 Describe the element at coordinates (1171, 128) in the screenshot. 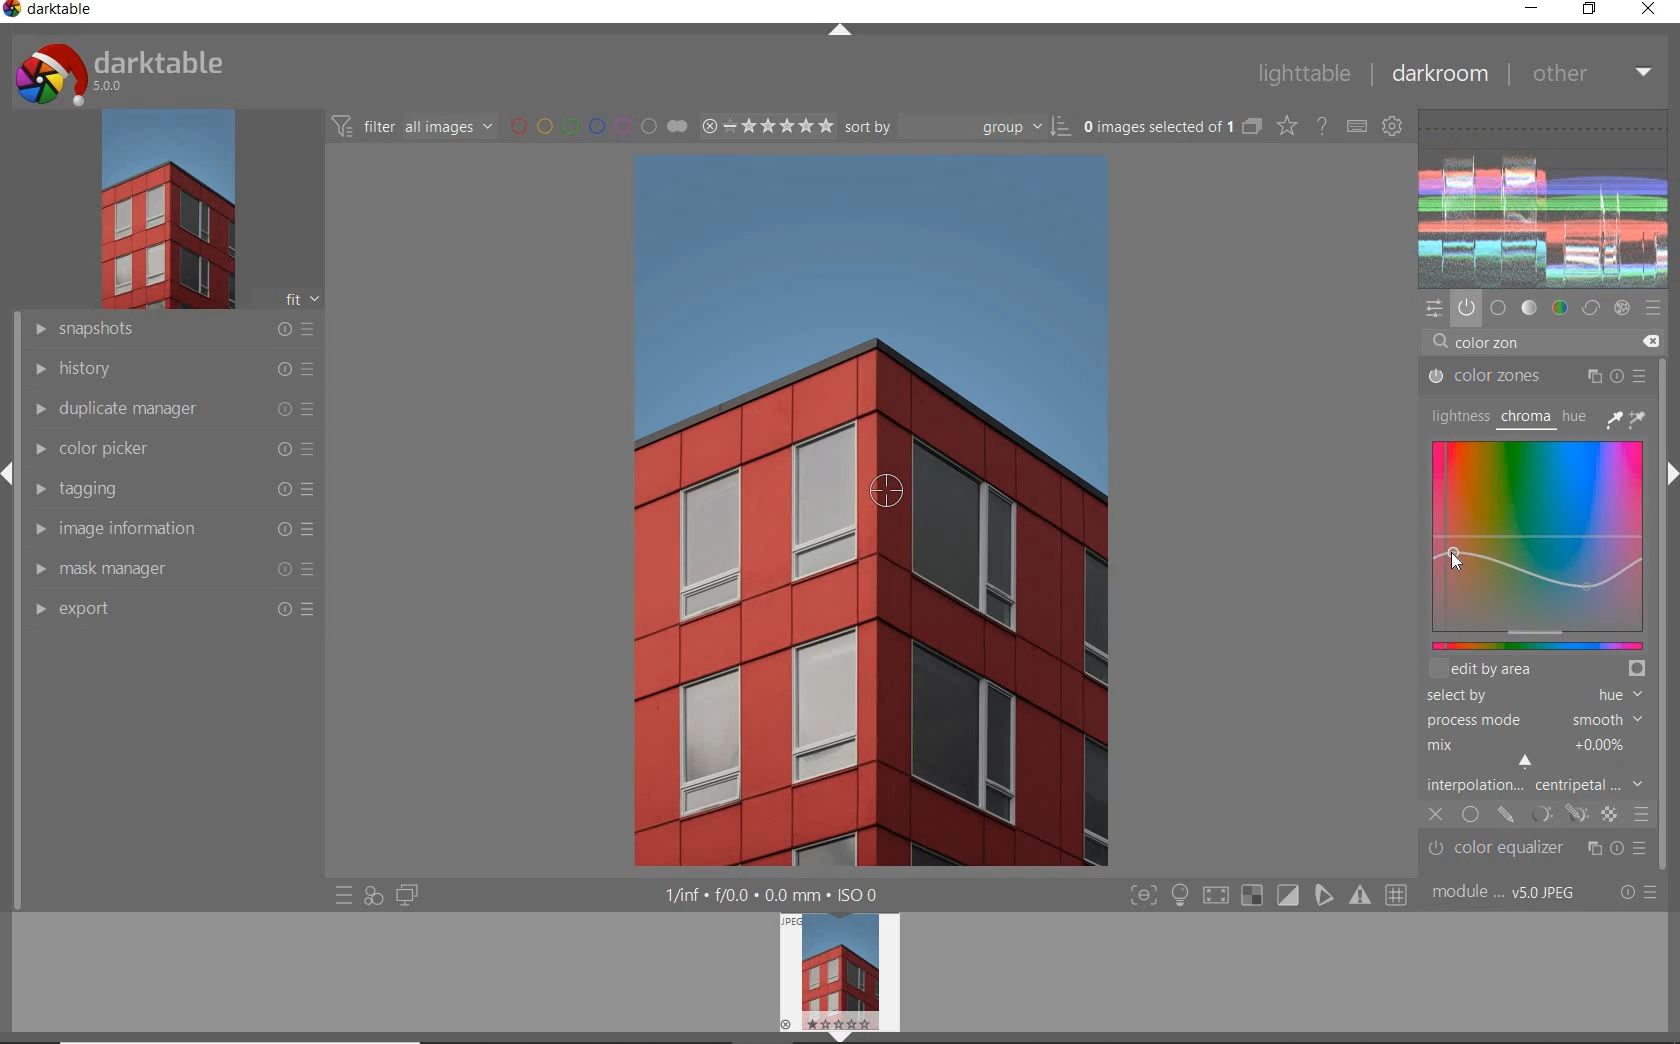

I see `selected images` at that location.